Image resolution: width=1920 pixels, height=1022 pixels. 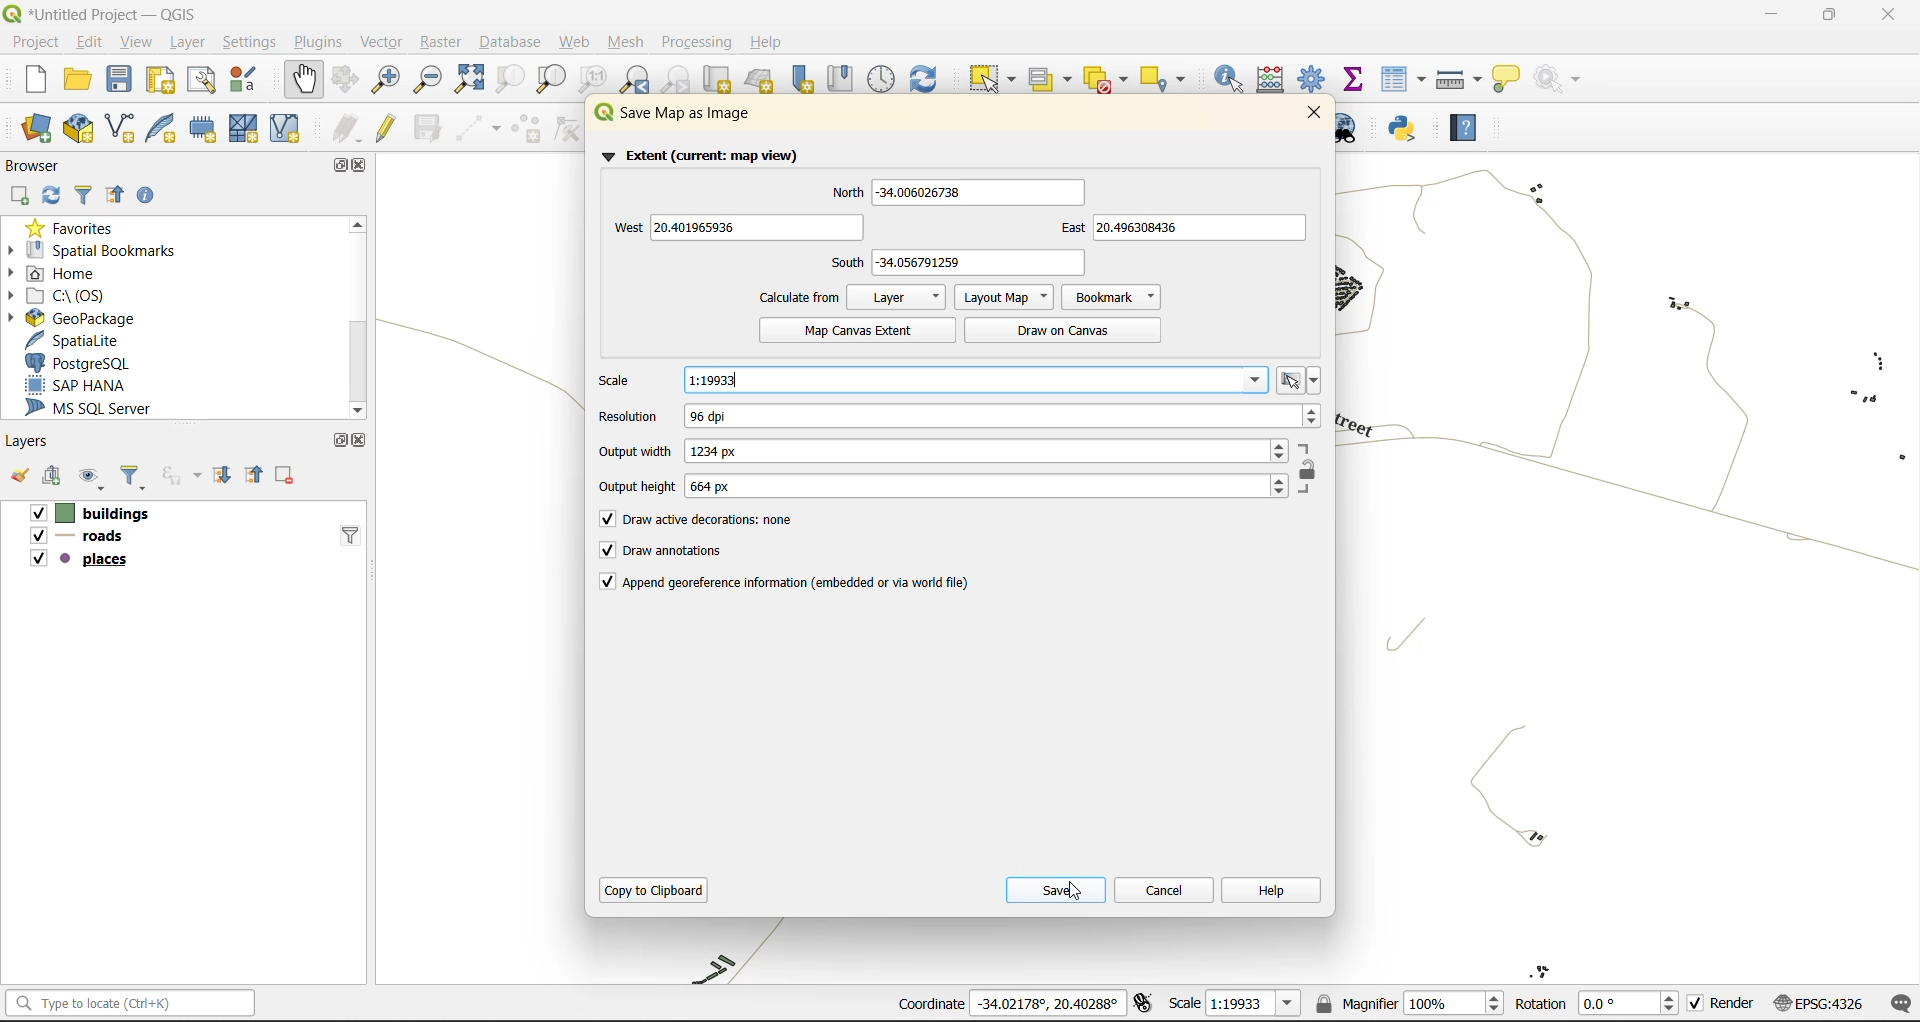 What do you see at coordinates (1512, 78) in the screenshot?
I see `show tips` at bounding box center [1512, 78].